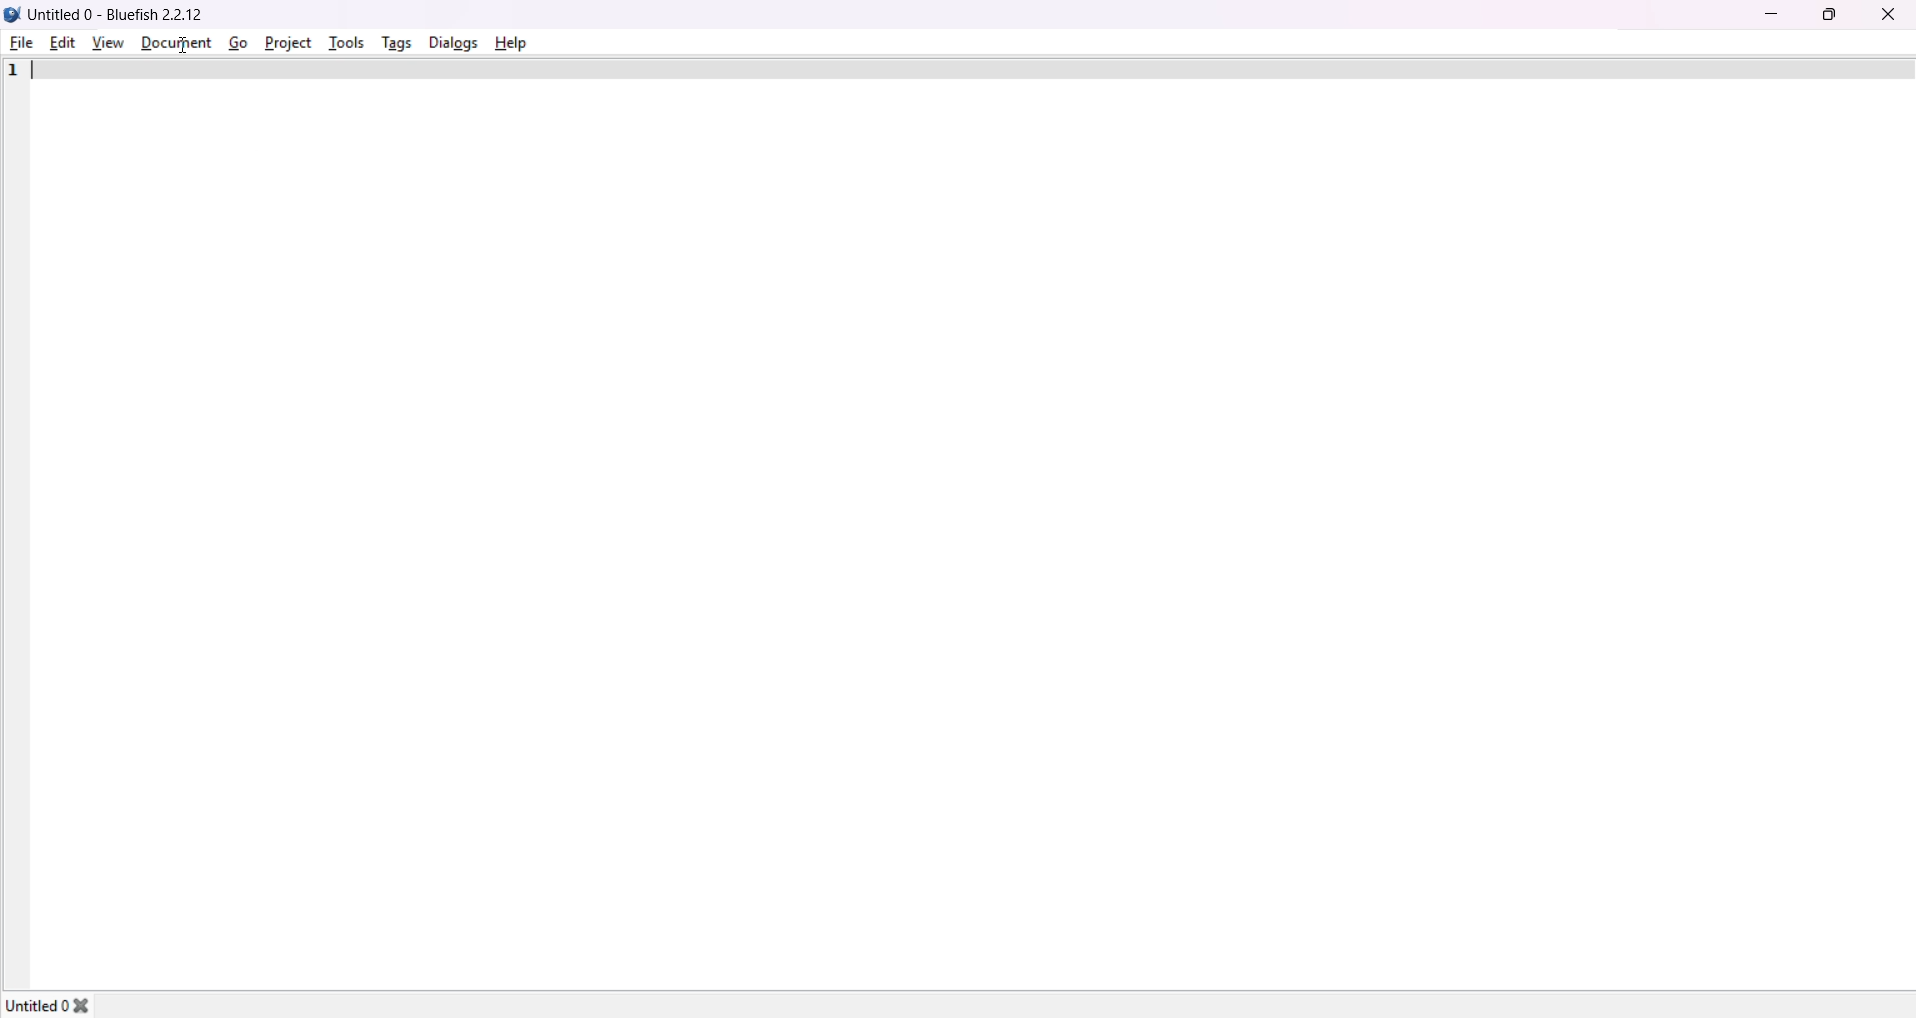 The image size is (1916, 1018). What do you see at coordinates (346, 40) in the screenshot?
I see `tools` at bounding box center [346, 40].